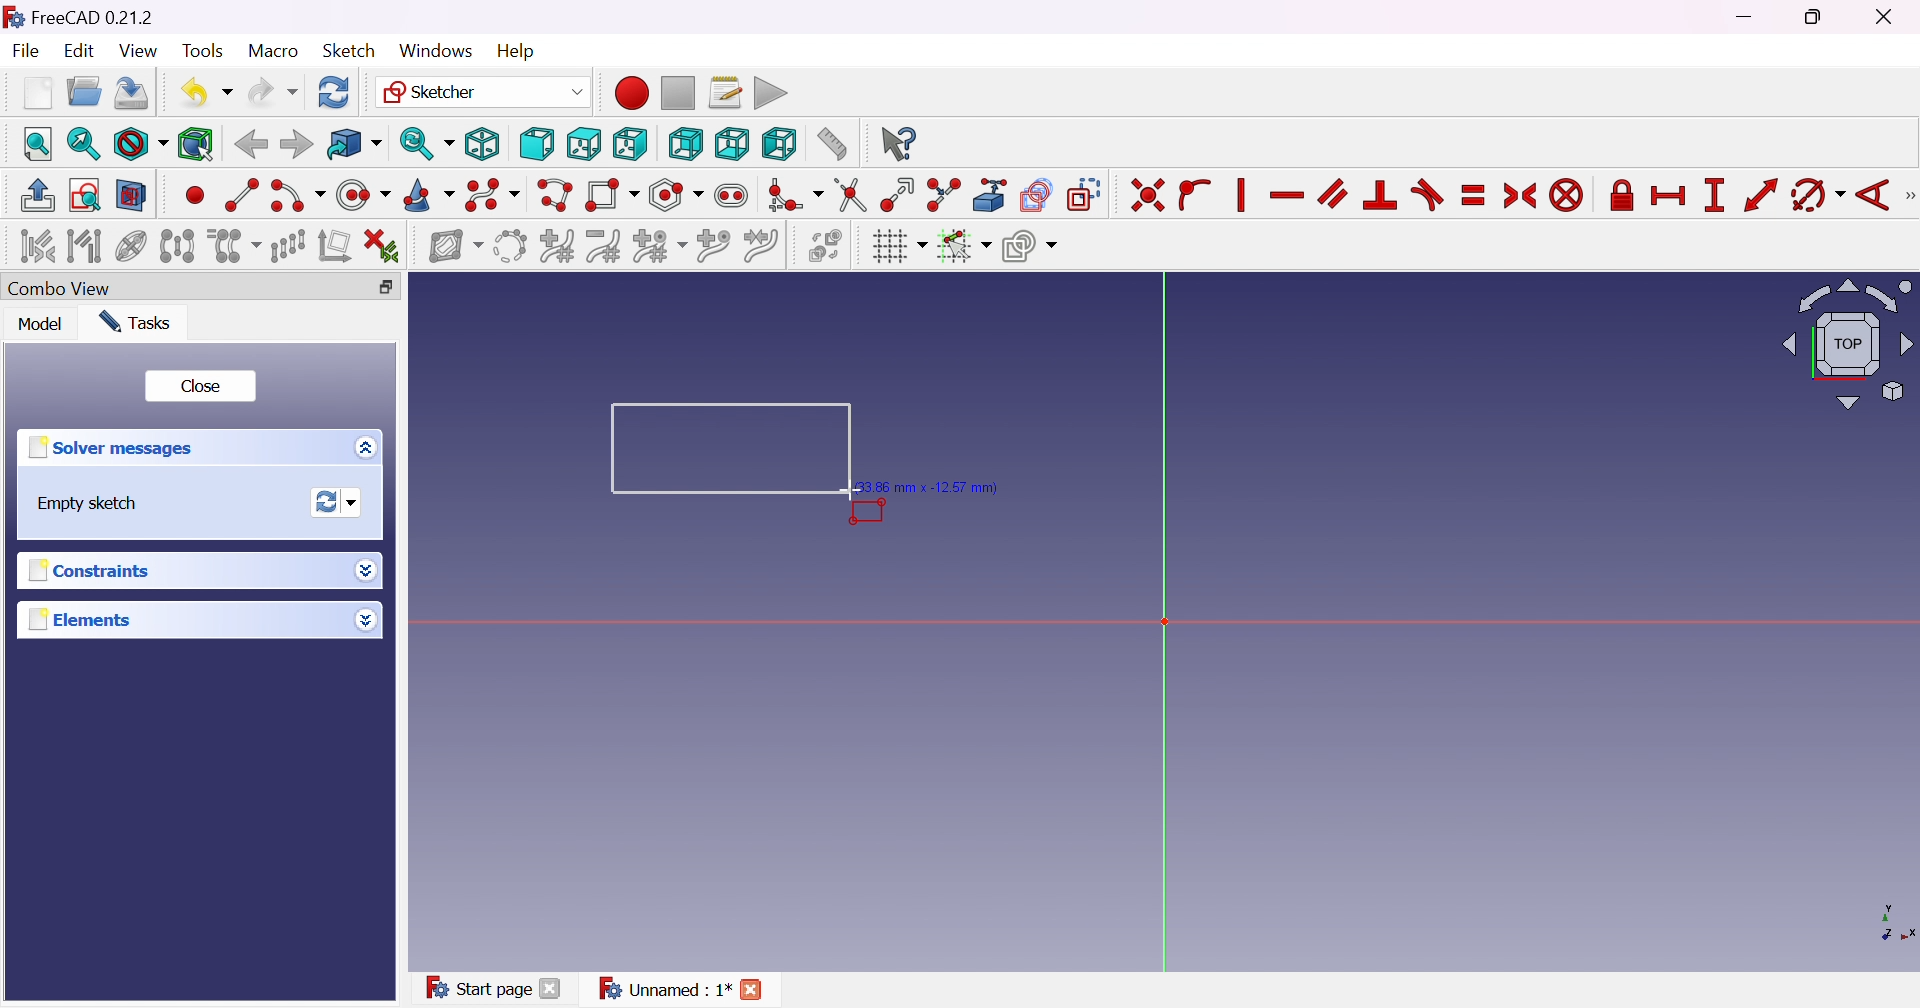  I want to click on Combo, so click(65, 290).